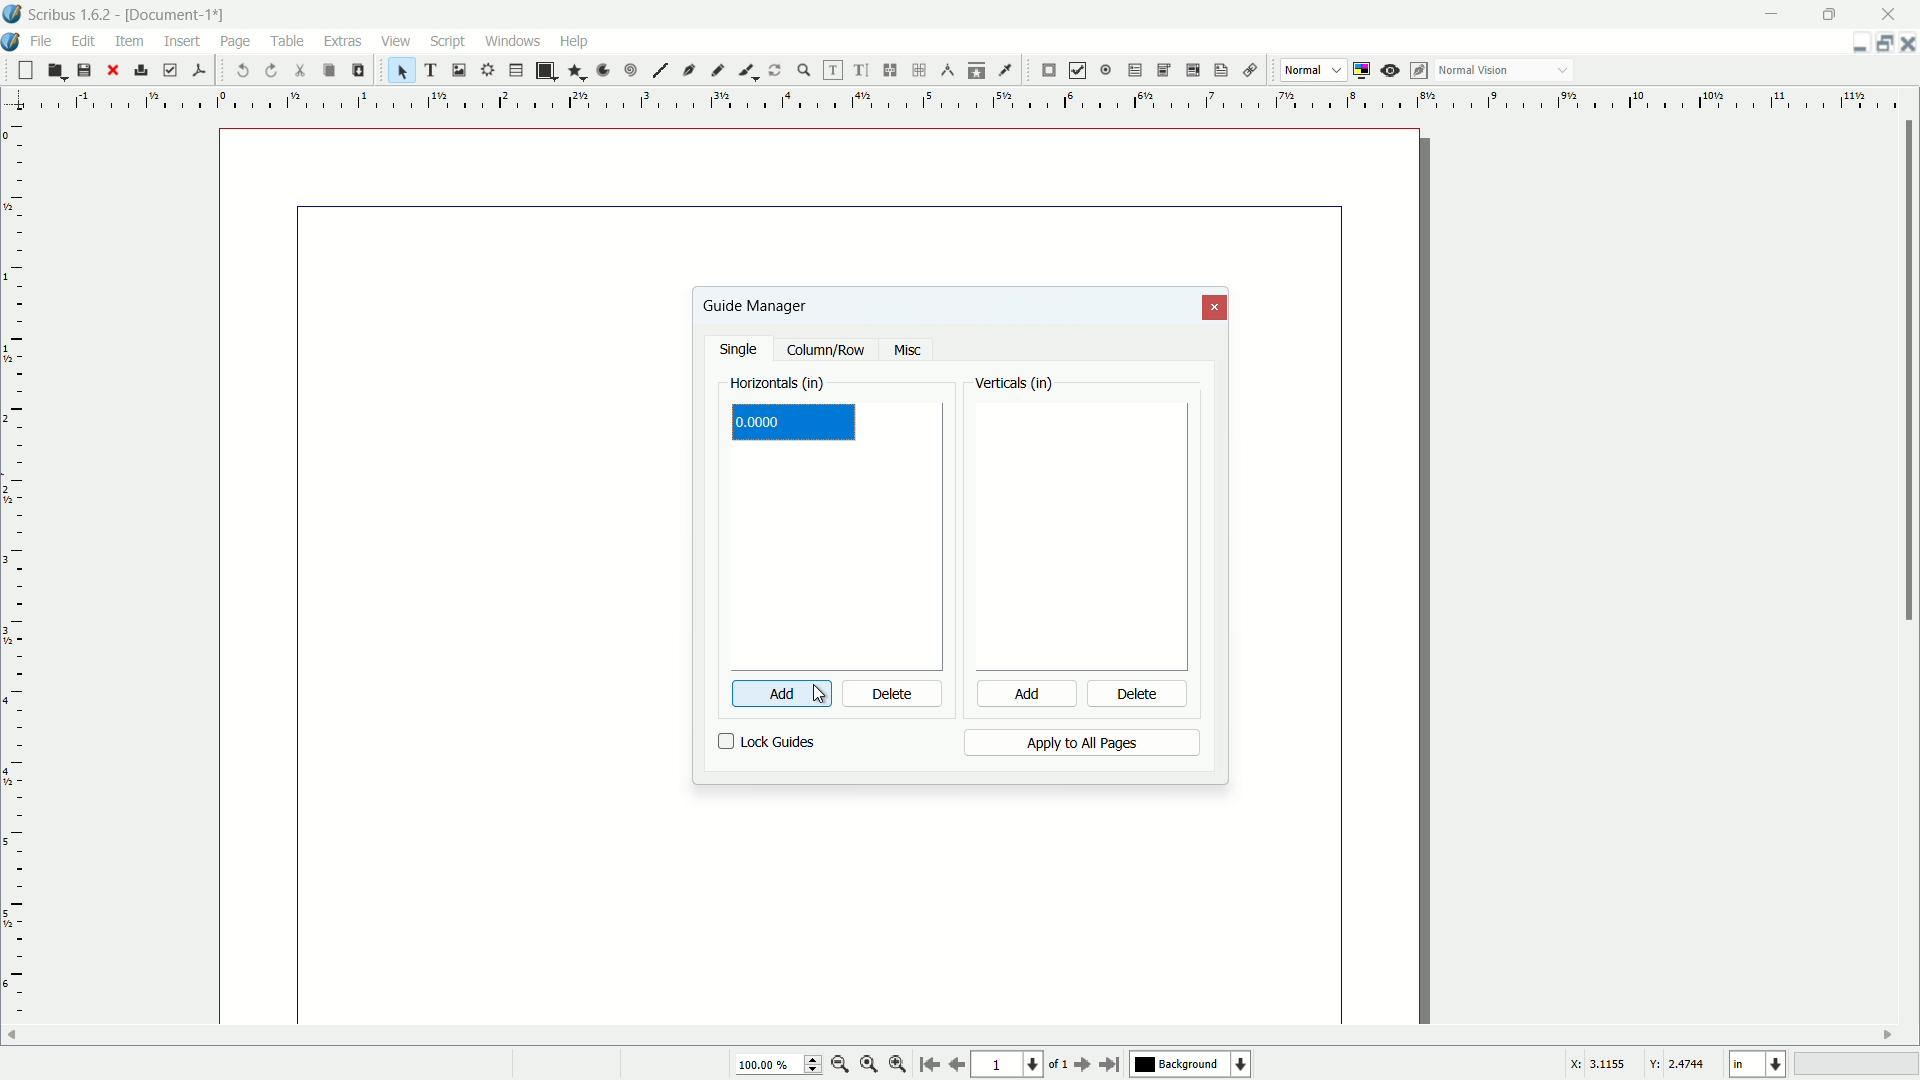 Image resolution: width=1920 pixels, height=1080 pixels. I want to click on zoom in, so click(898, 1065).